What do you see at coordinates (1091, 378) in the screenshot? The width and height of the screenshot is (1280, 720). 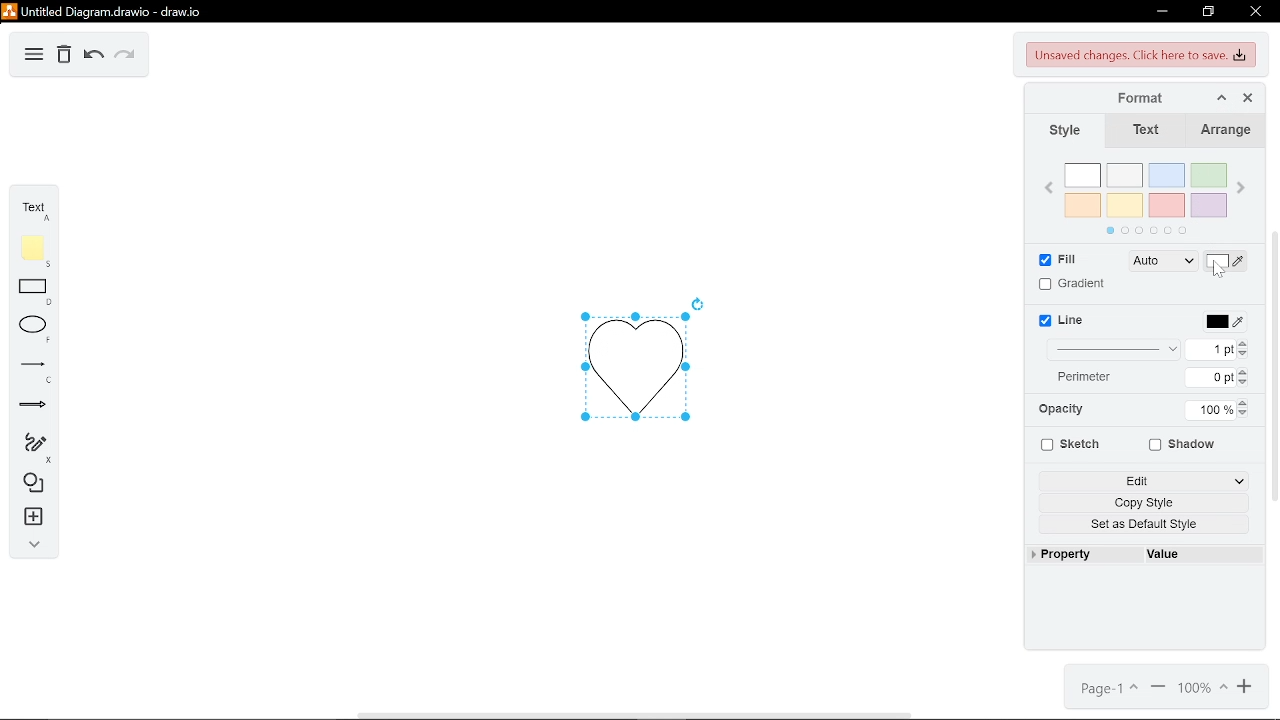 I see `perimeter` at bounding box center [1091, 378].